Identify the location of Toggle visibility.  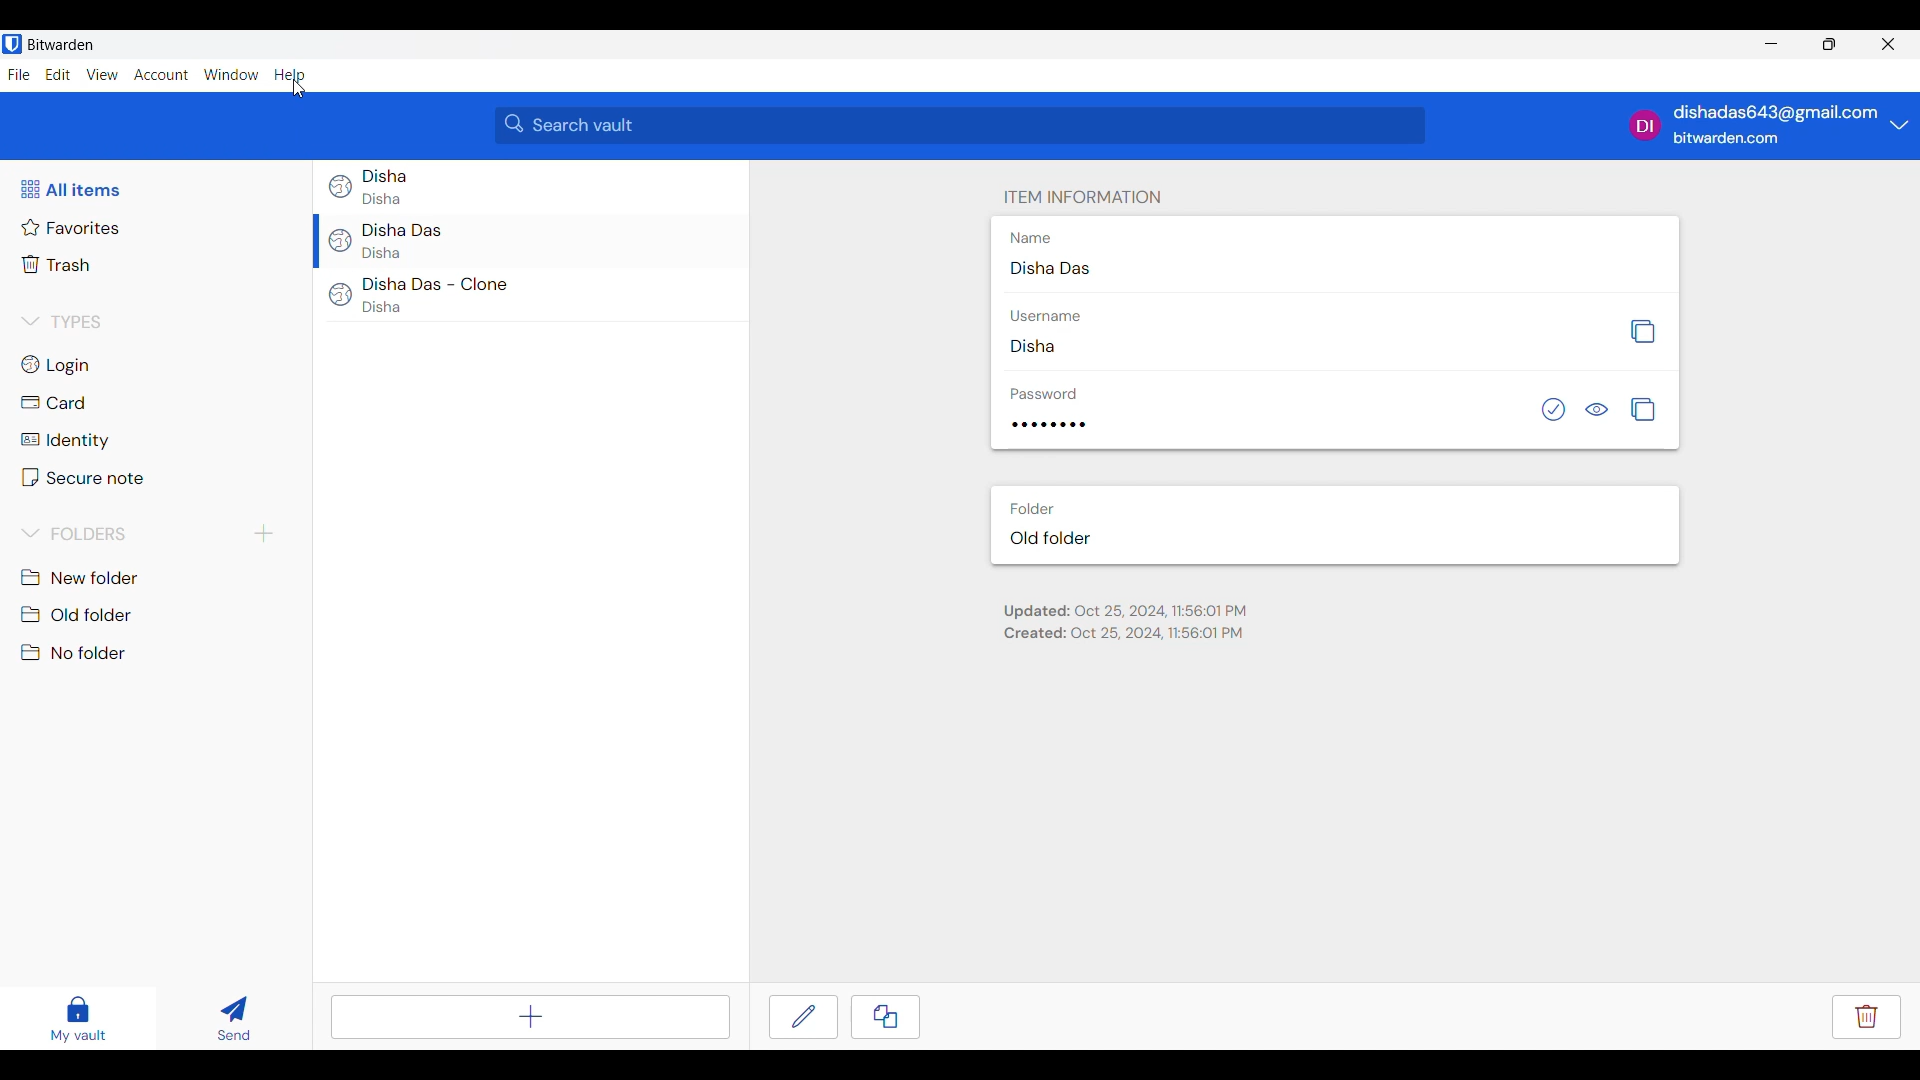
(1596, 409).